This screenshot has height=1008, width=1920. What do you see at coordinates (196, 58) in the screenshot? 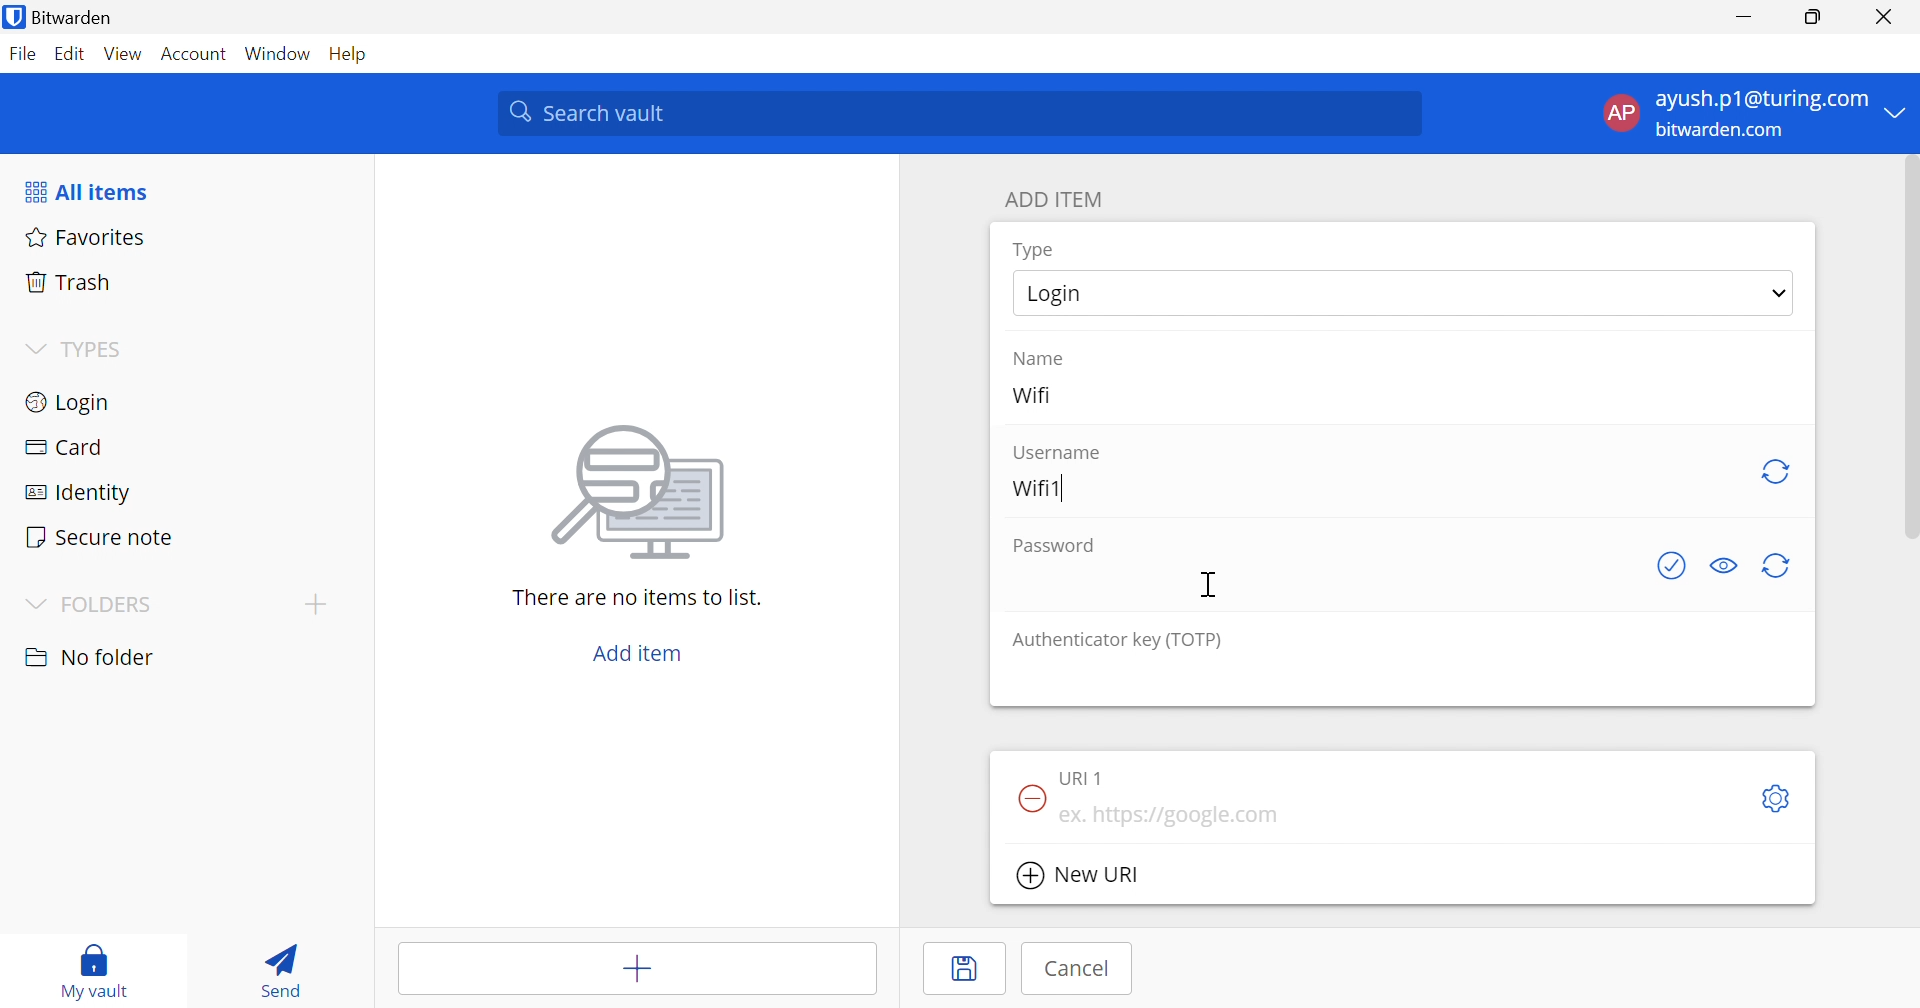
I see `Account` at bounding box center [196, 58].